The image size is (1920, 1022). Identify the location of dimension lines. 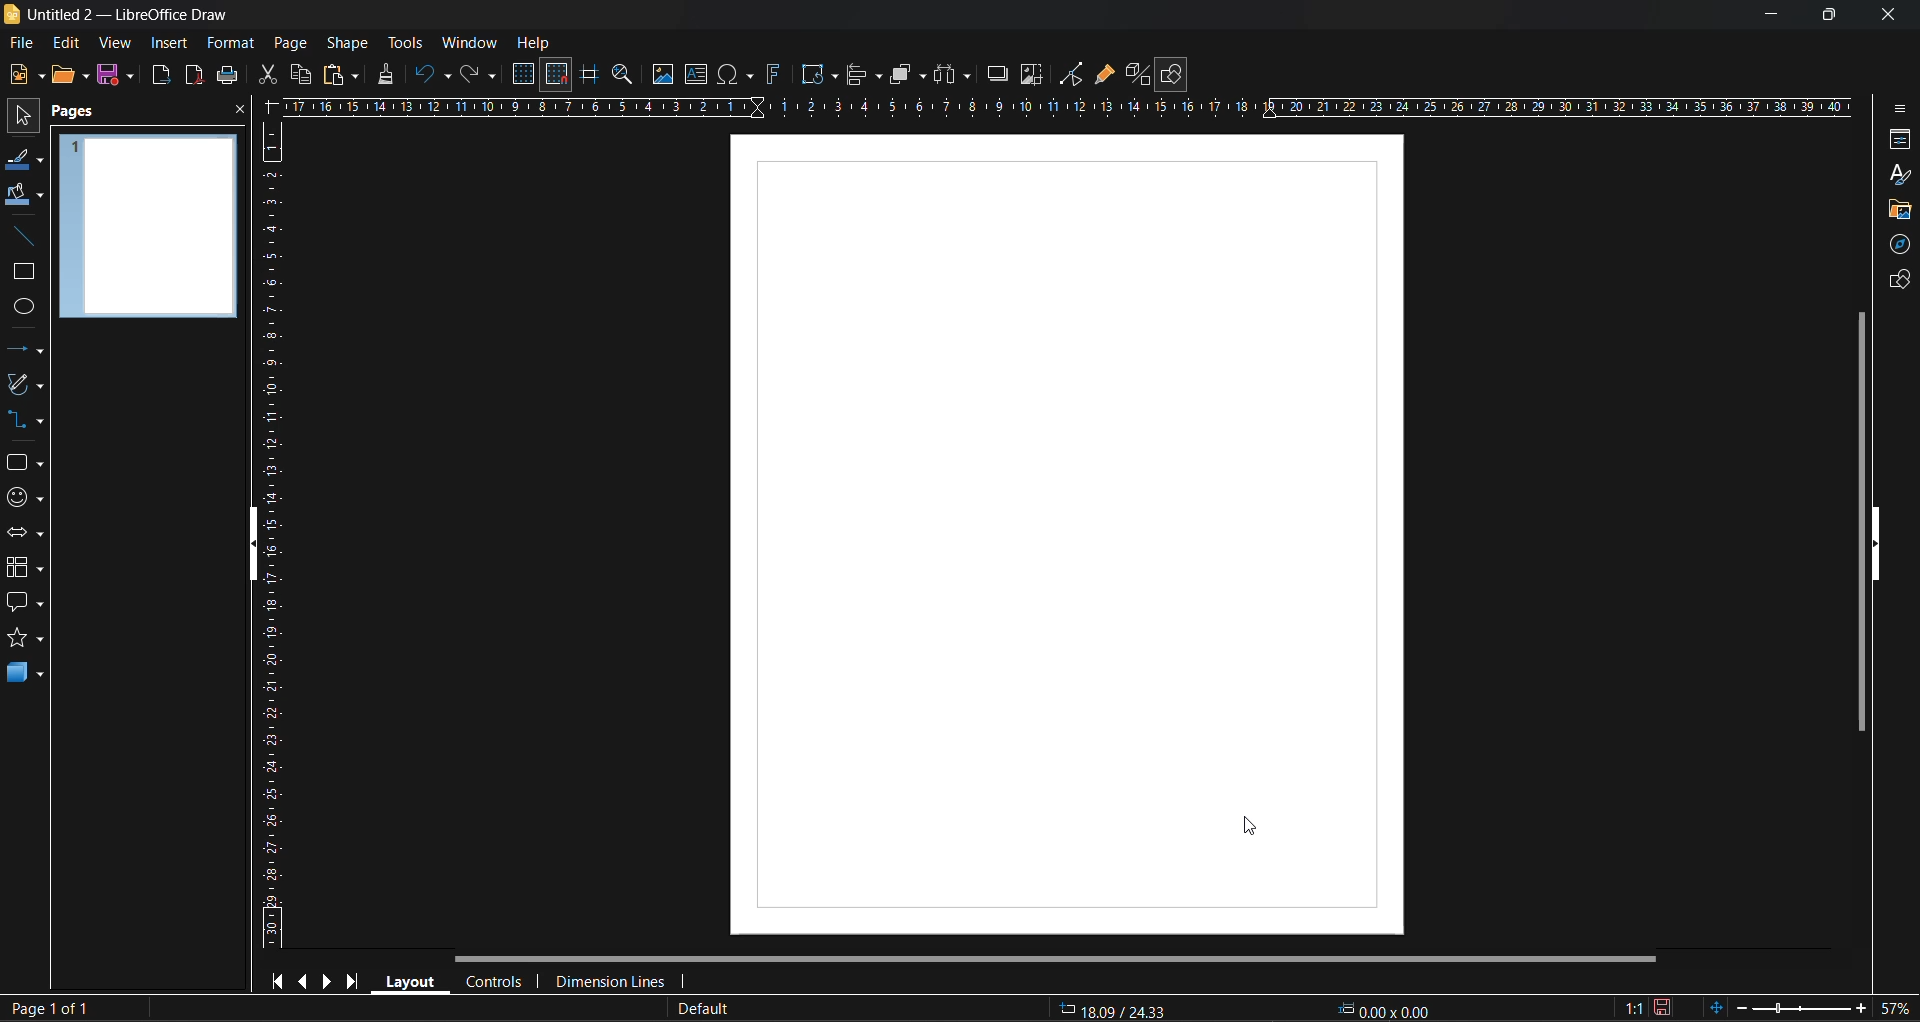
(616, 980).